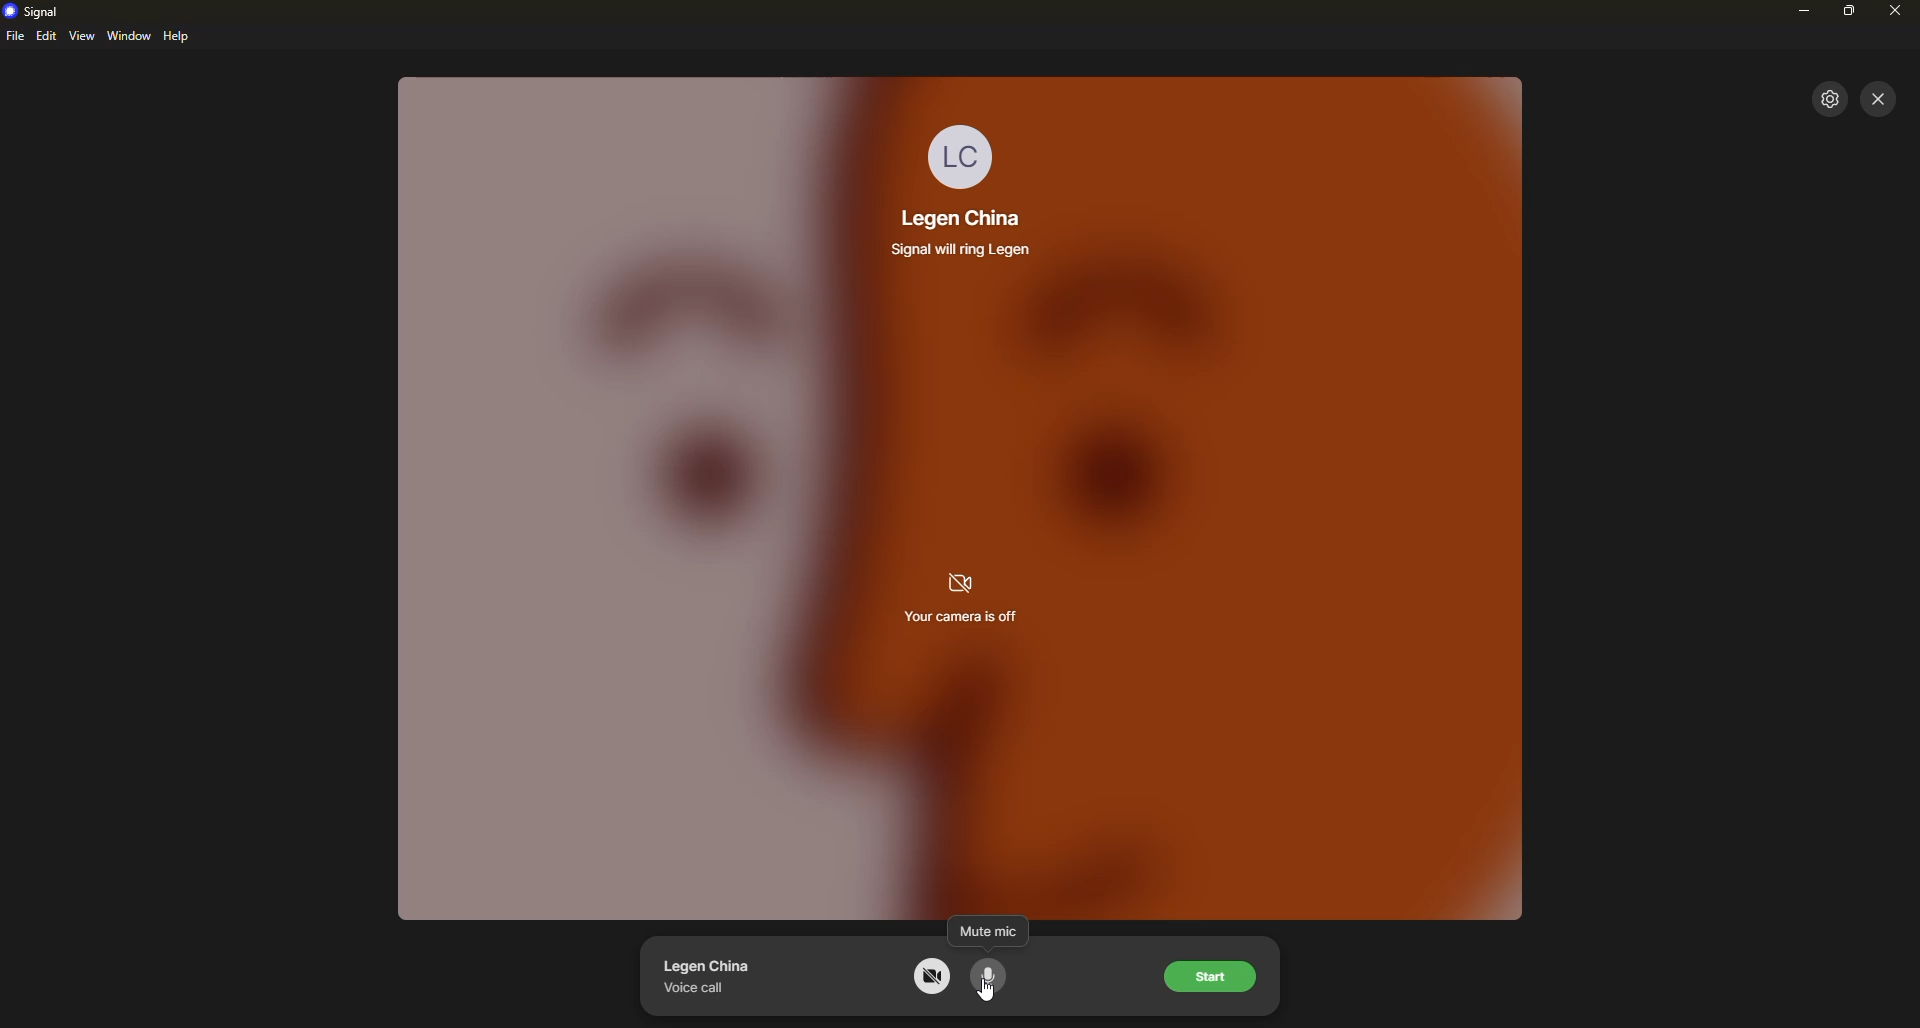 The height and width of the screenshot is (1028, 1920). I want to click on close, so click(1879, 98).